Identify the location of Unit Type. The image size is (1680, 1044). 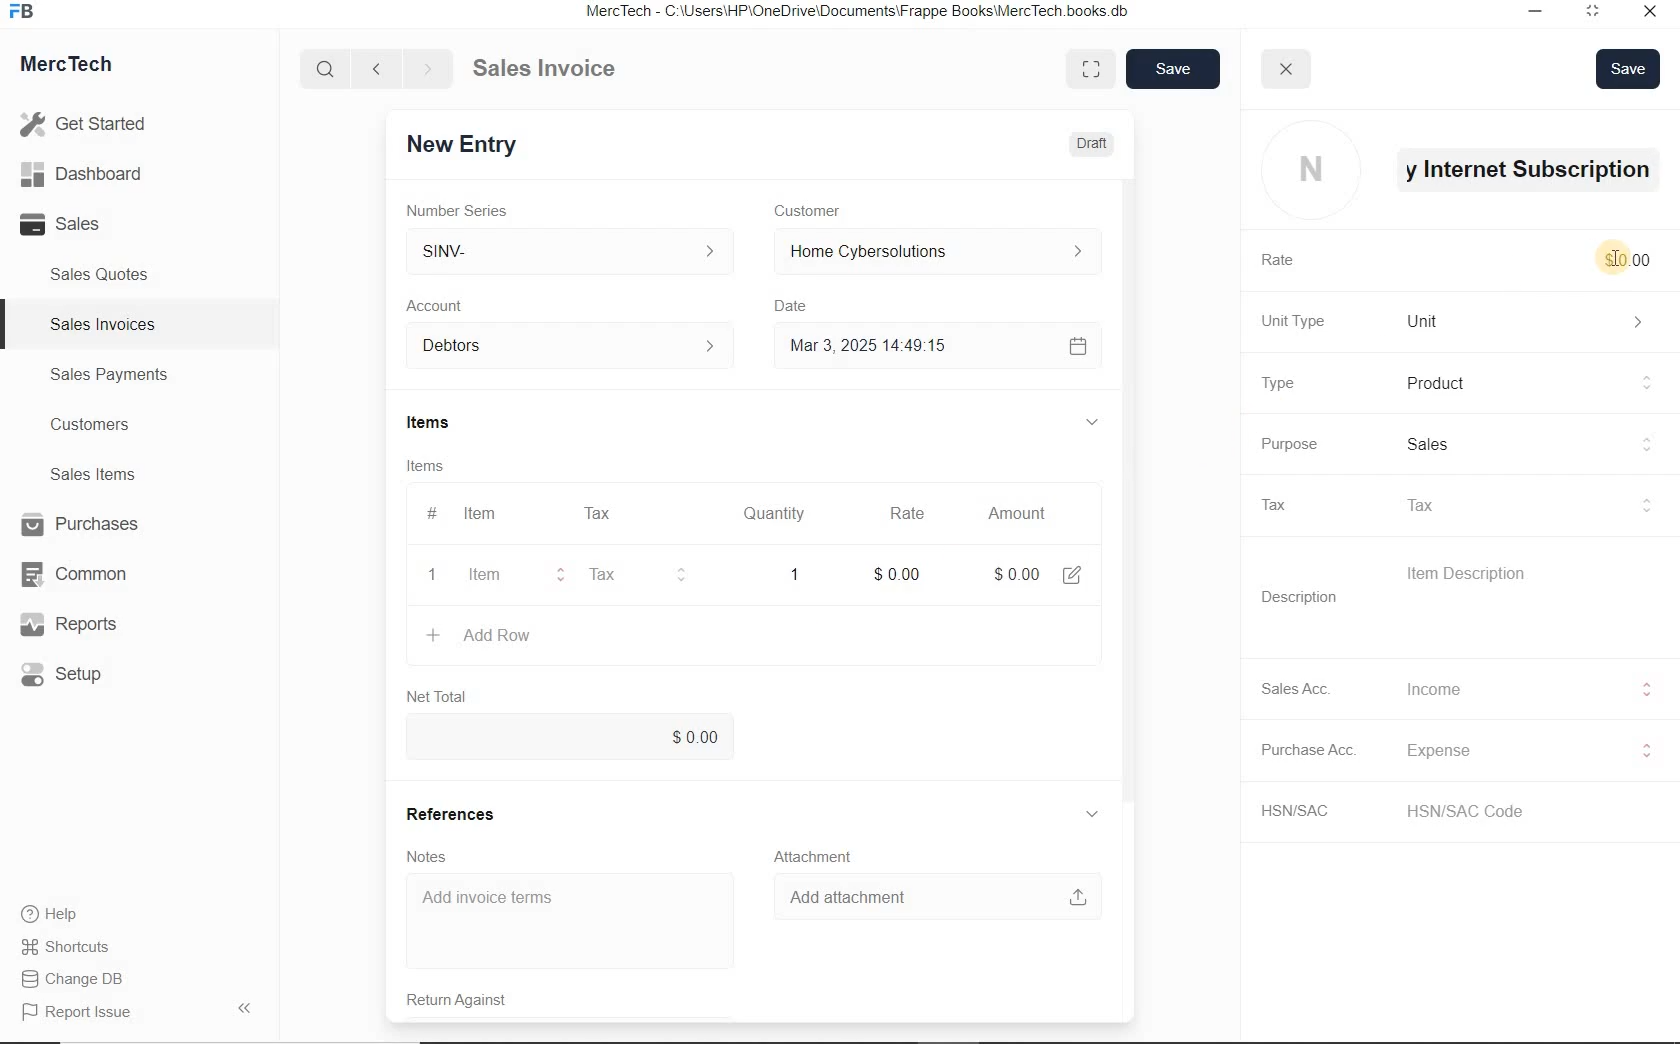
(1297, 321).